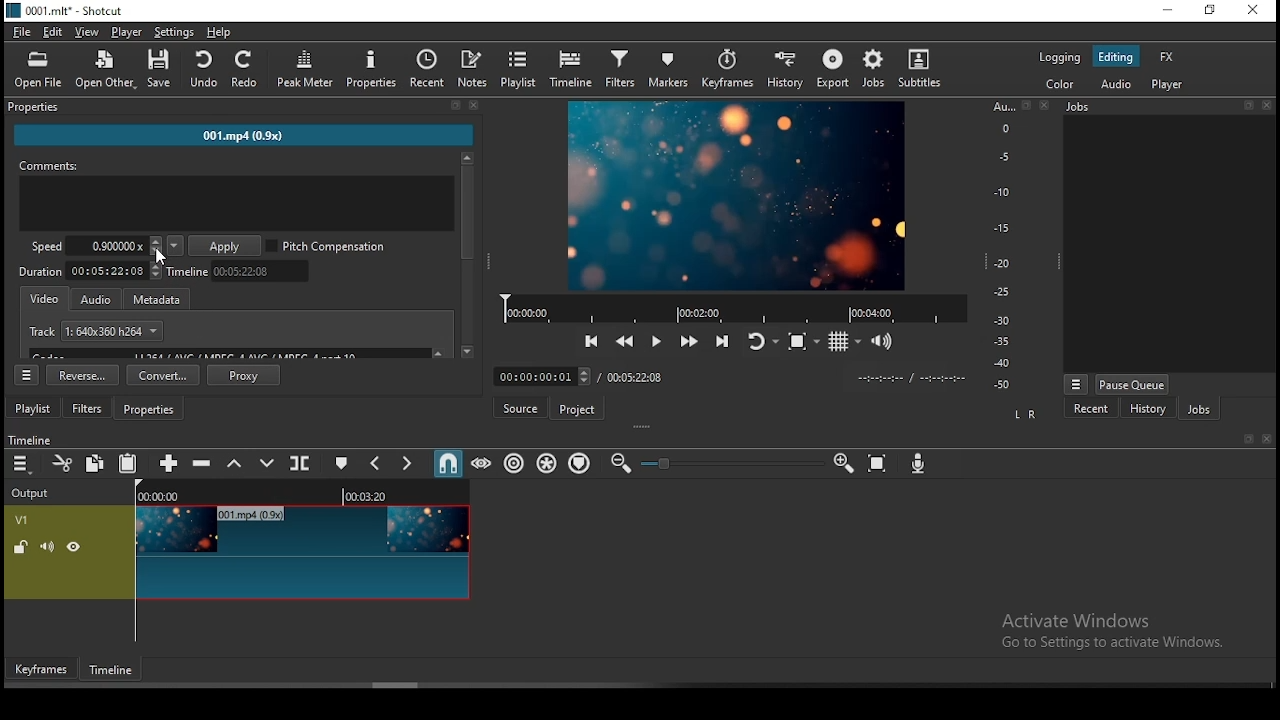 This screenshot has width=1280, height=720. Describe the element at coordinates (304, 551) in the screenshot. I see `video track` at that location.